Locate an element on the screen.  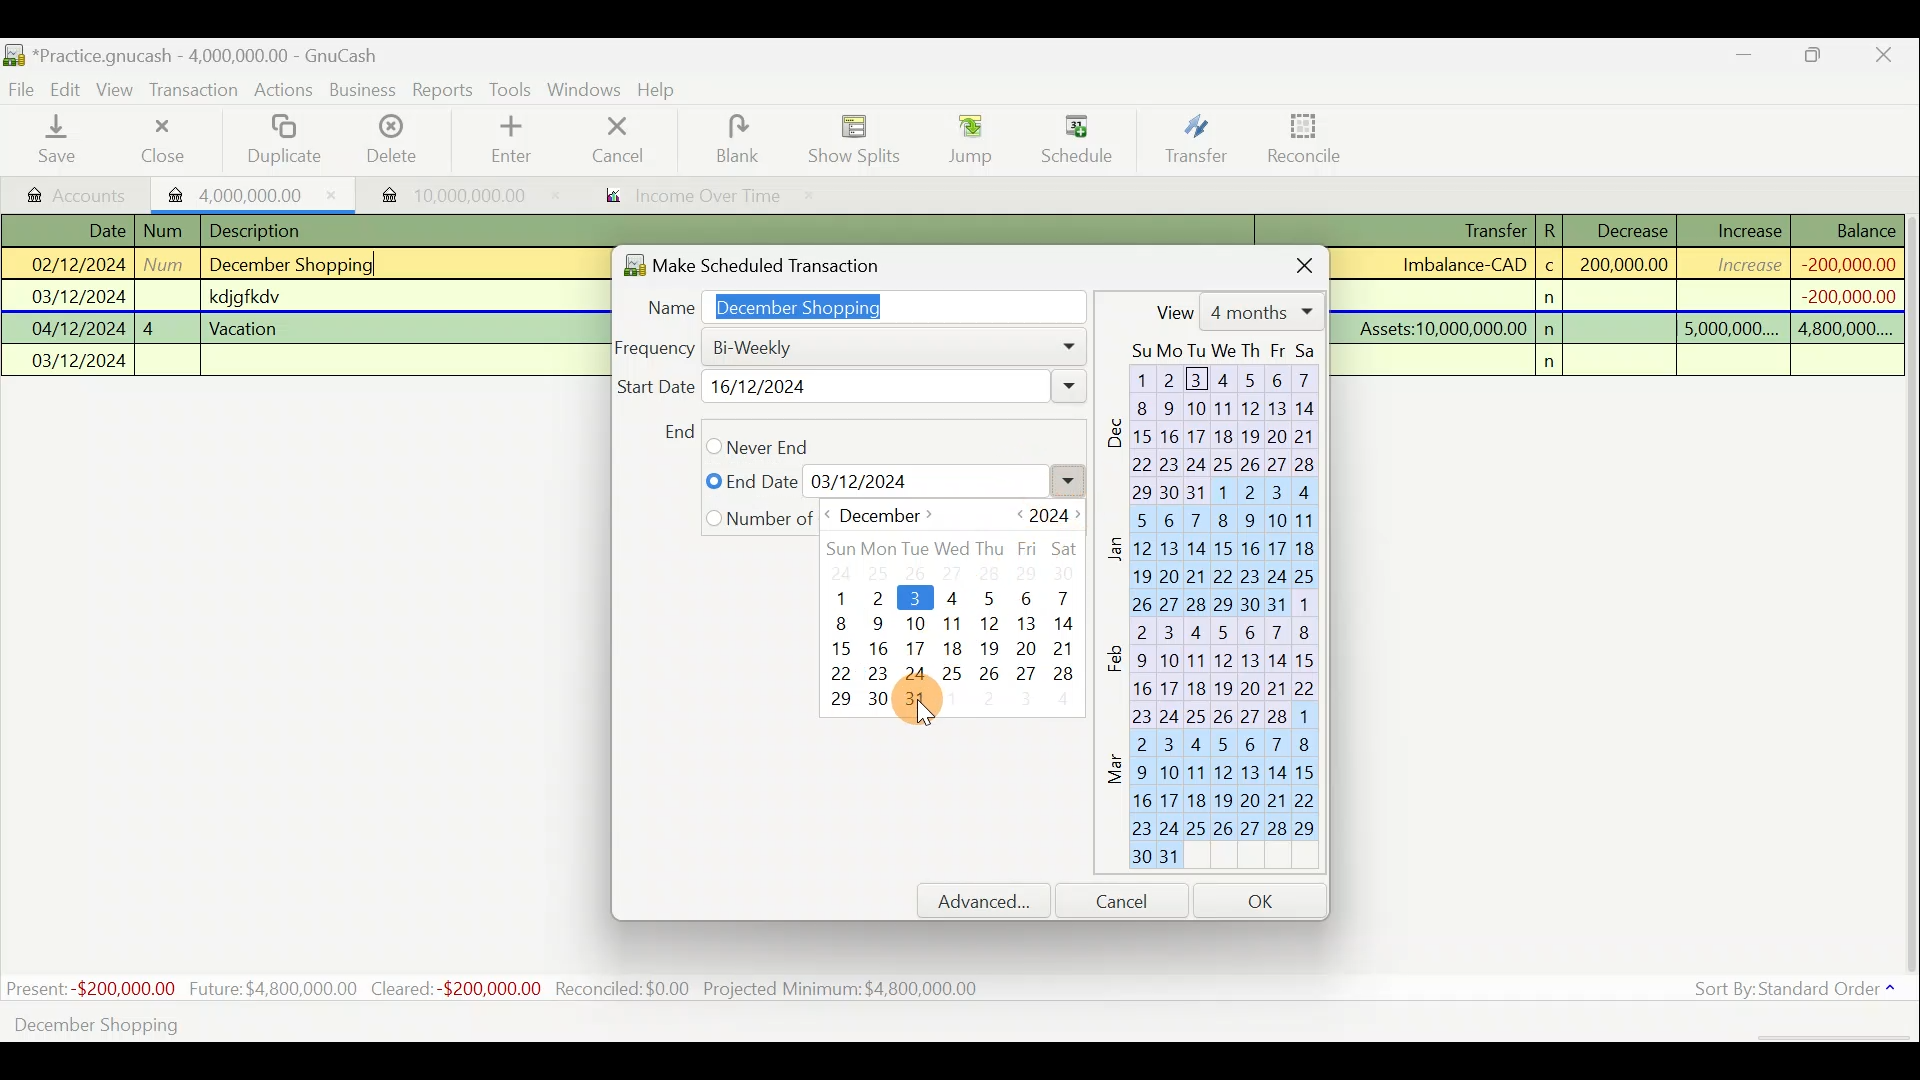
Save is located at coordinates (61, 139).